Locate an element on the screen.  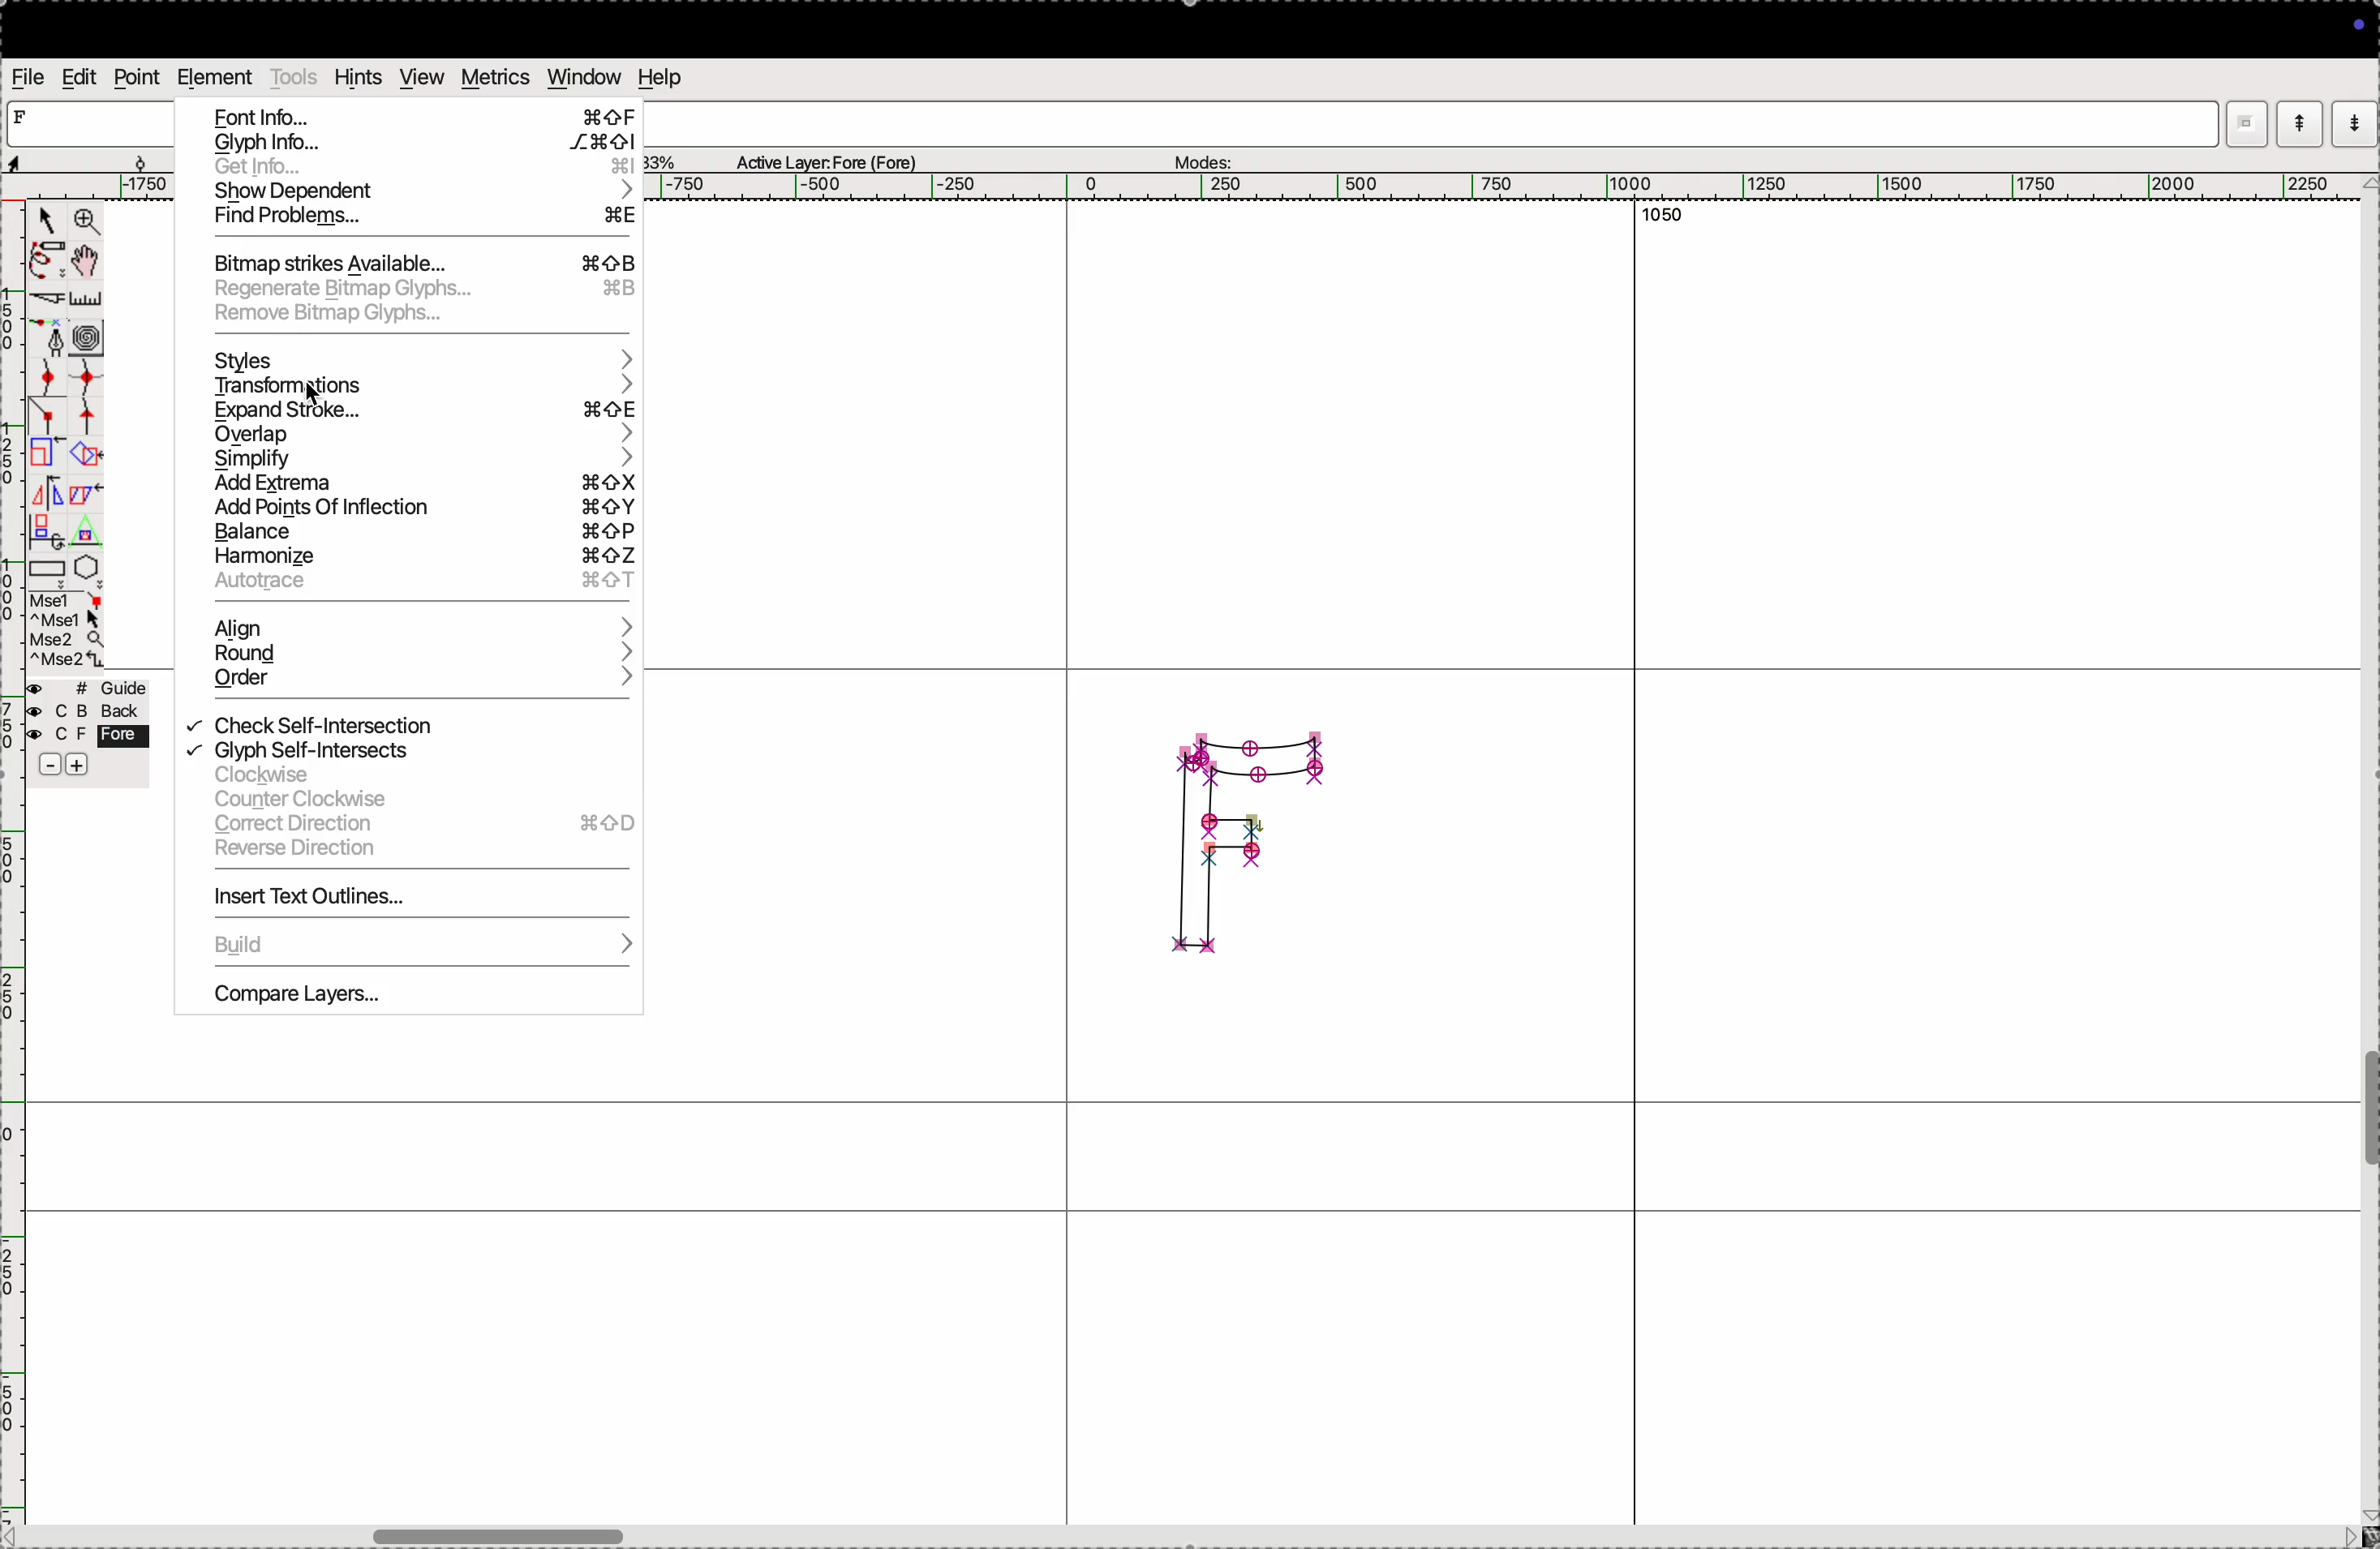
view is located at coordinates (420, 77).